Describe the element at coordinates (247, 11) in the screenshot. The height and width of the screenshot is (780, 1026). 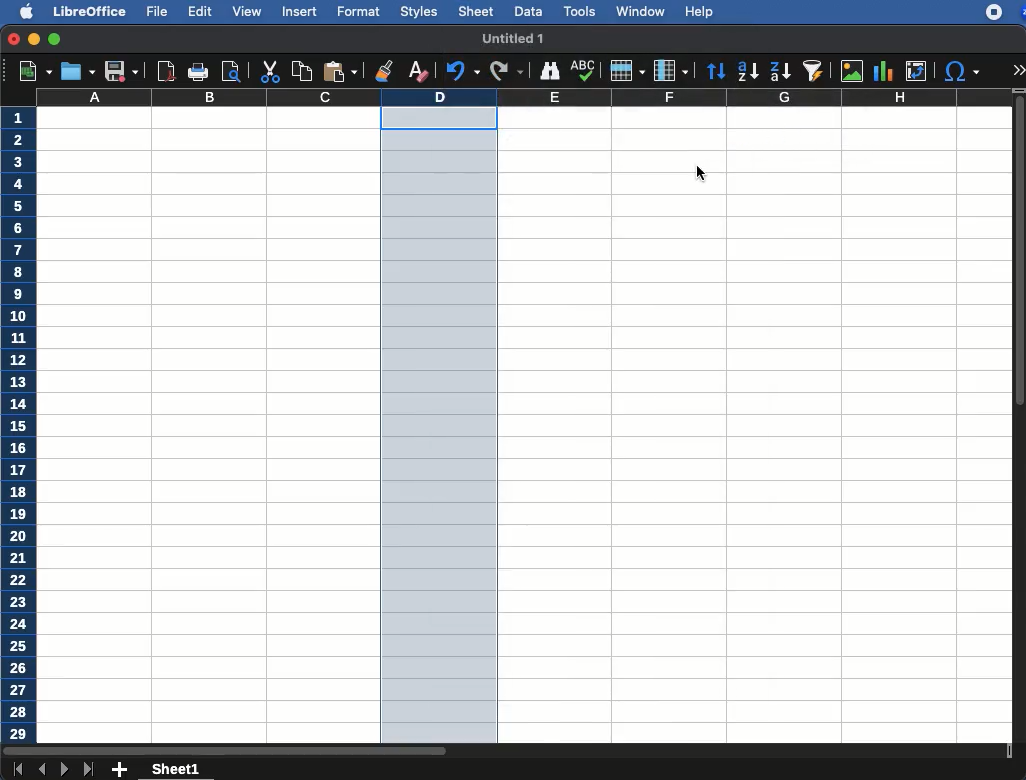
I see `view` at that location.